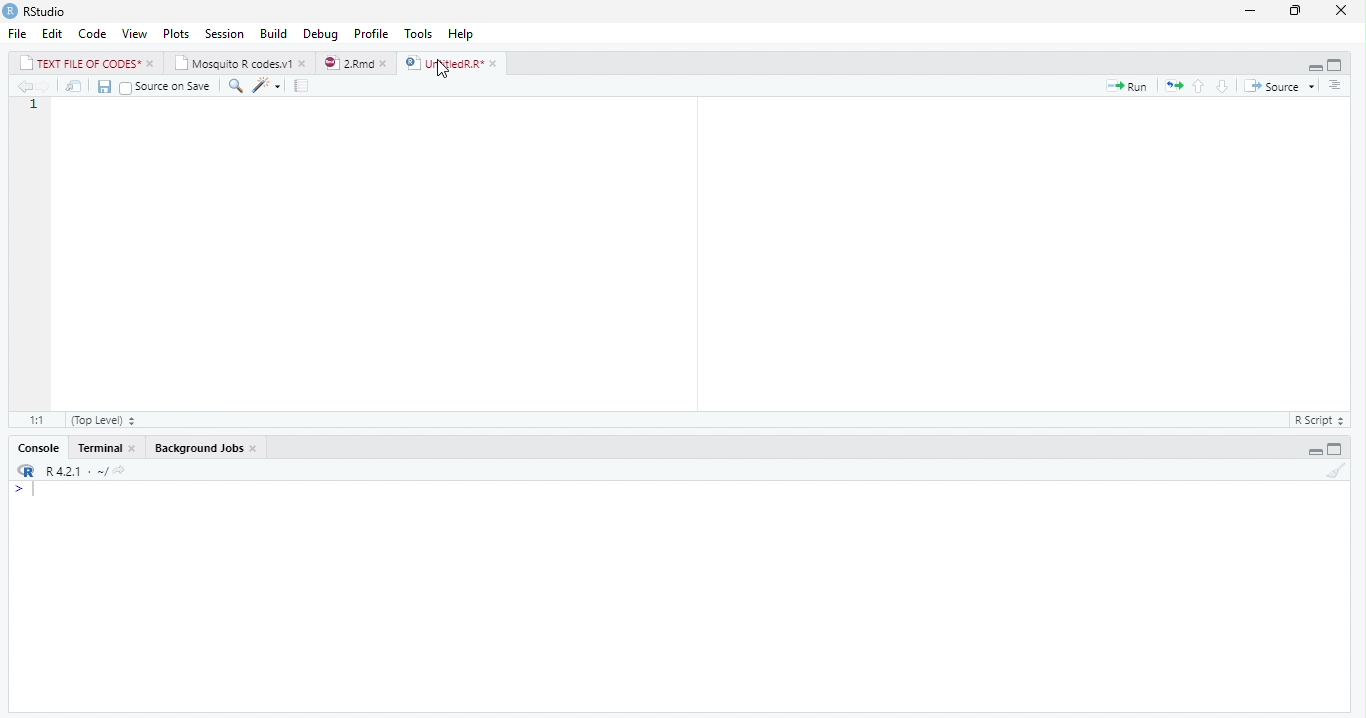 The width and height of the screenshot is (1366, 718). Describe the element at coordinates (74, 86) in the screenshot. I see `Open in new window` at that location.